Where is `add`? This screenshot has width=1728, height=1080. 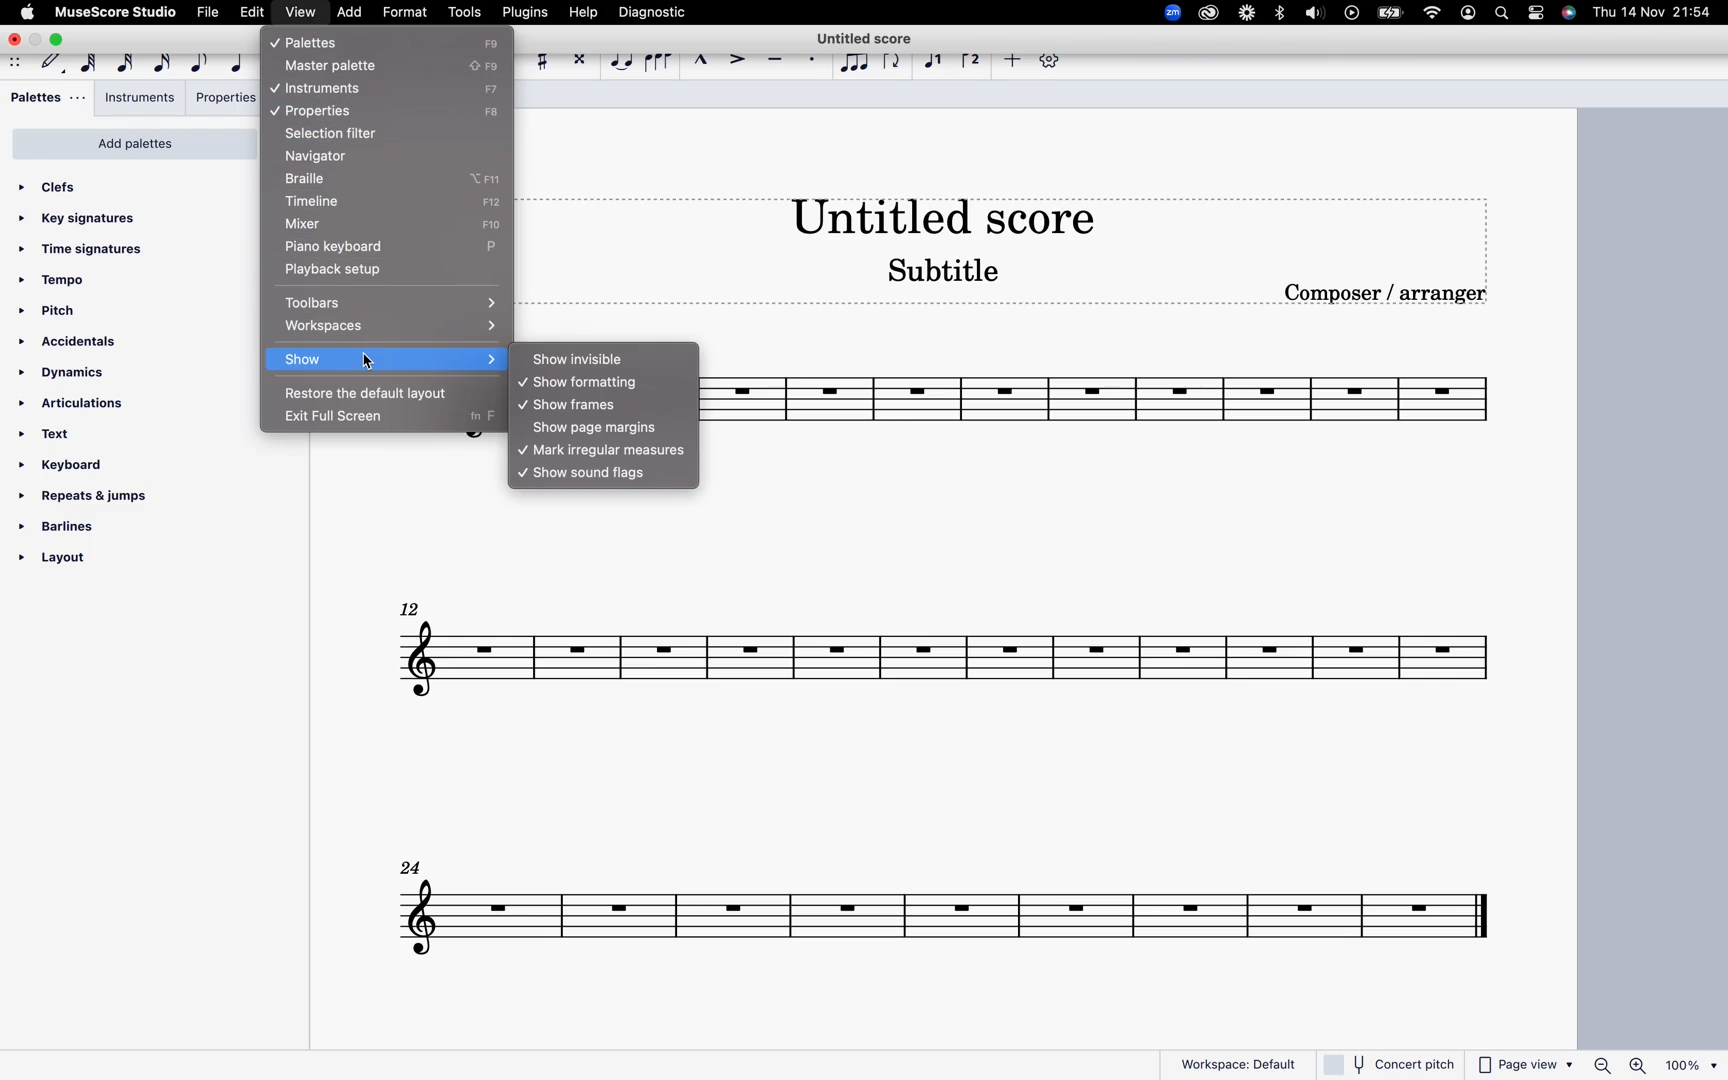 add is located at coordinates (349, 12).